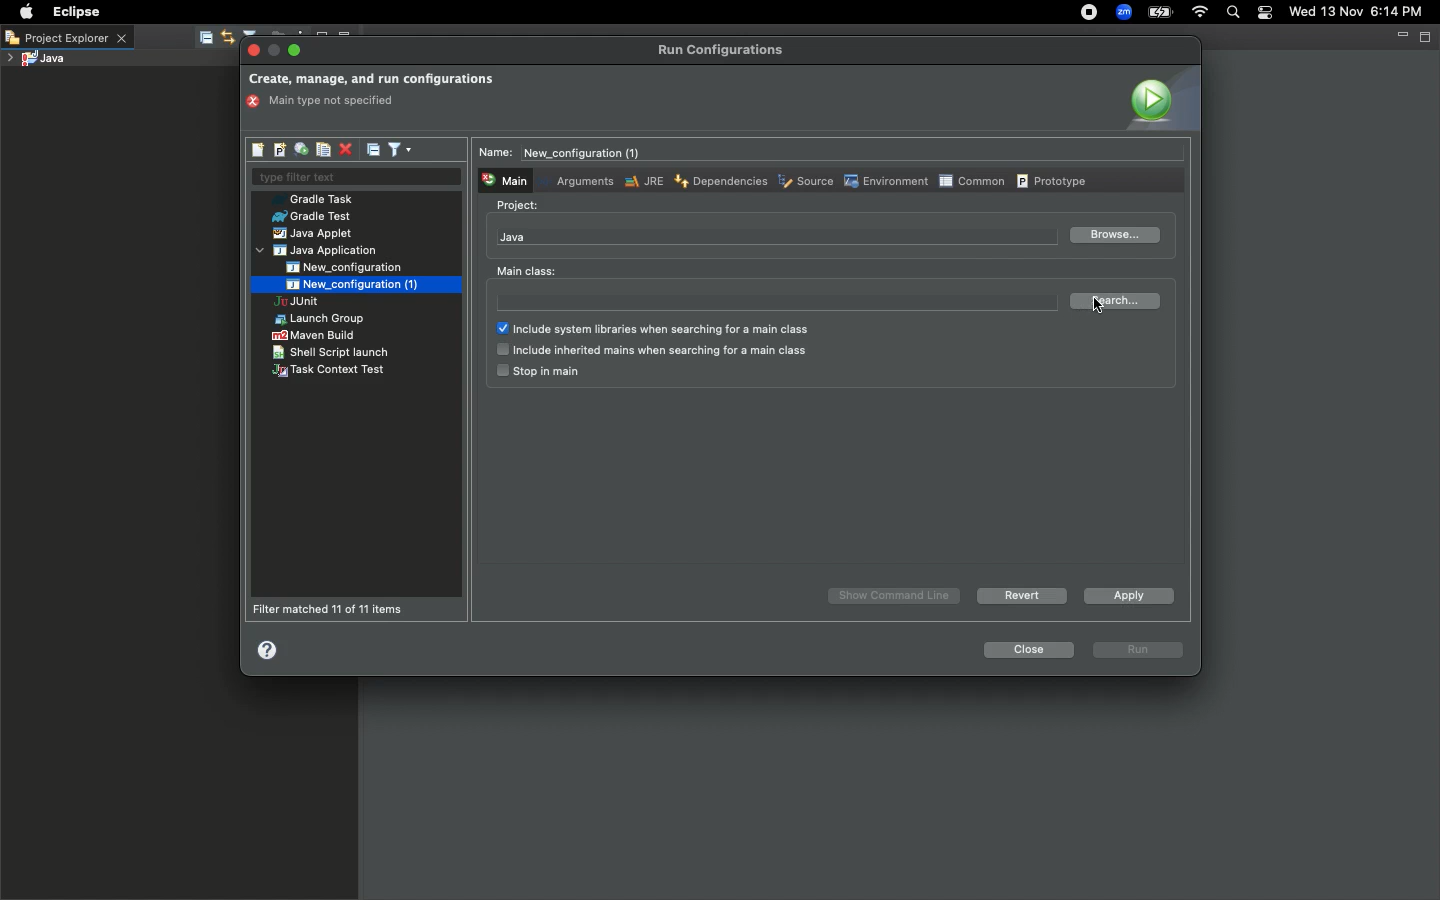 The image size is (1440, 900). Describe the element at coordinates (296, 50) in the screenshot. I see `Maximize` at that location.